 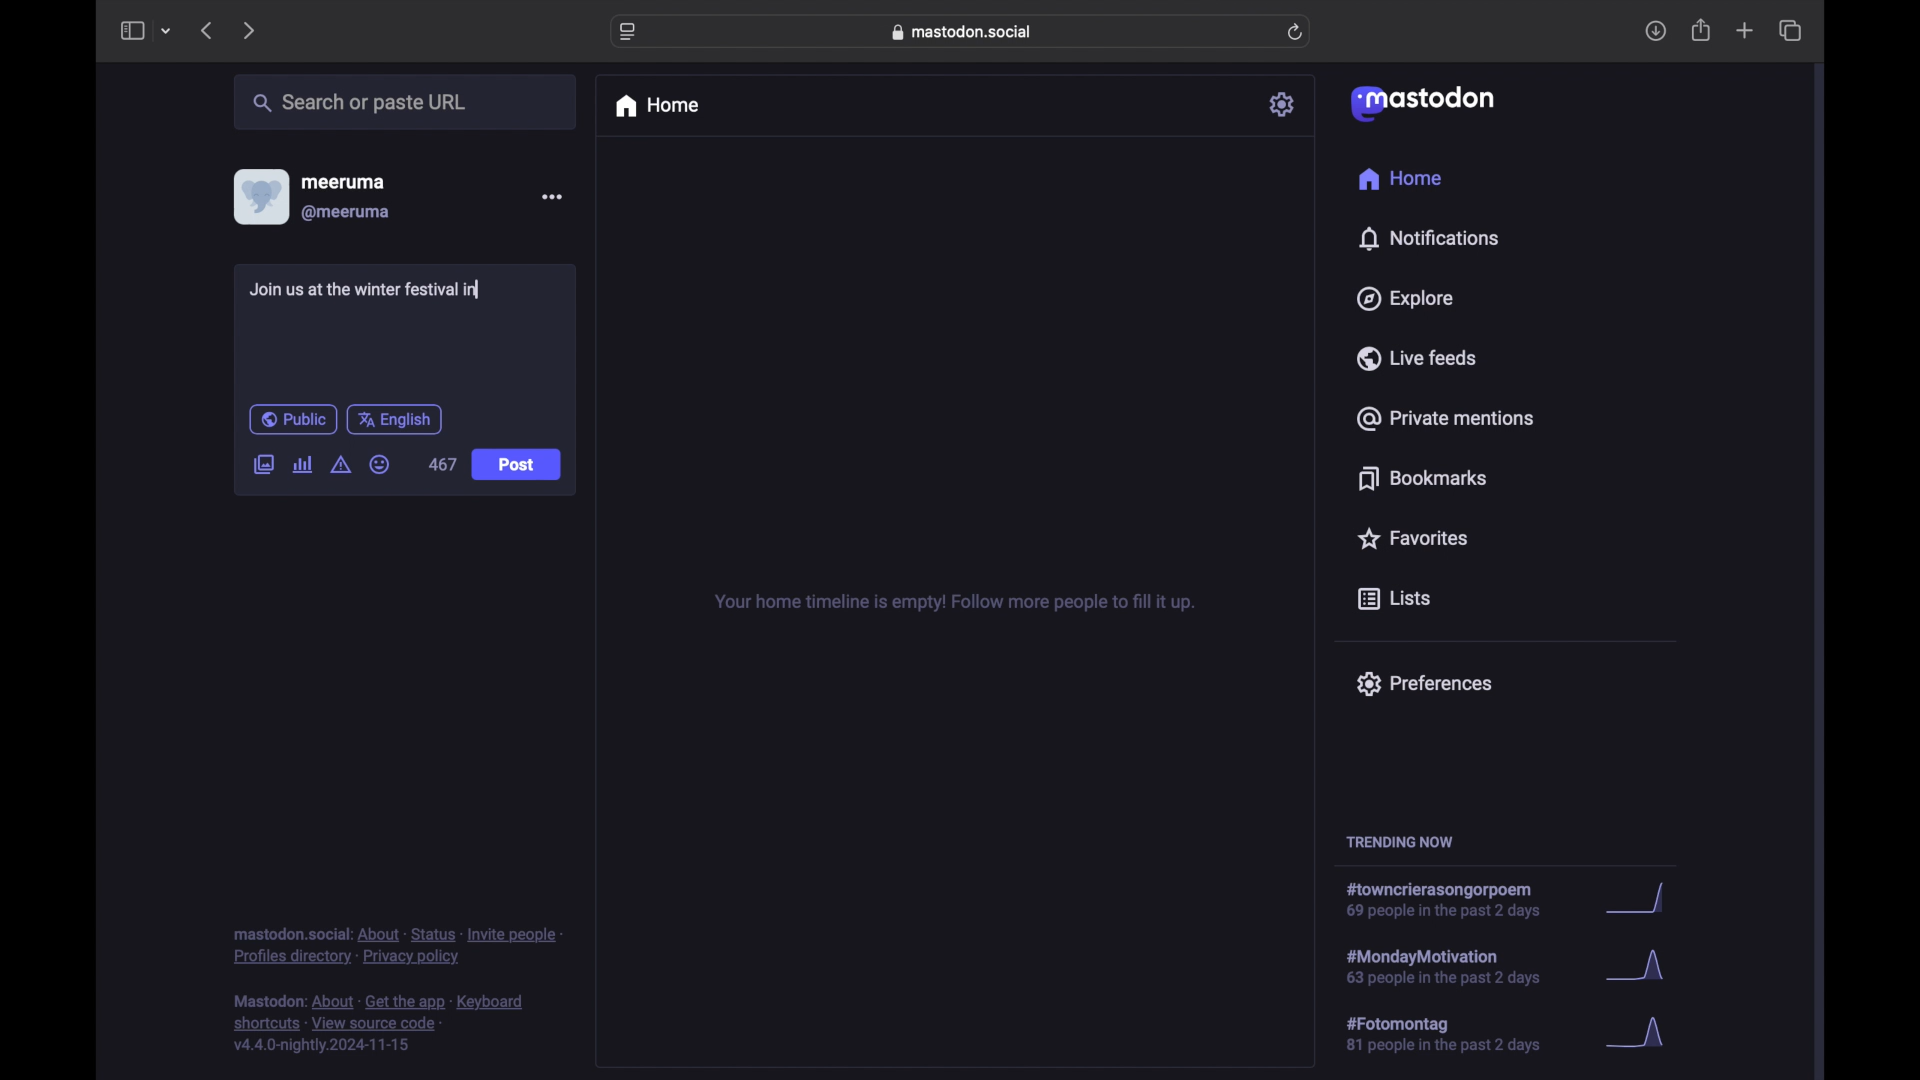 I want to click on emoji, so click(x=380, y=465).